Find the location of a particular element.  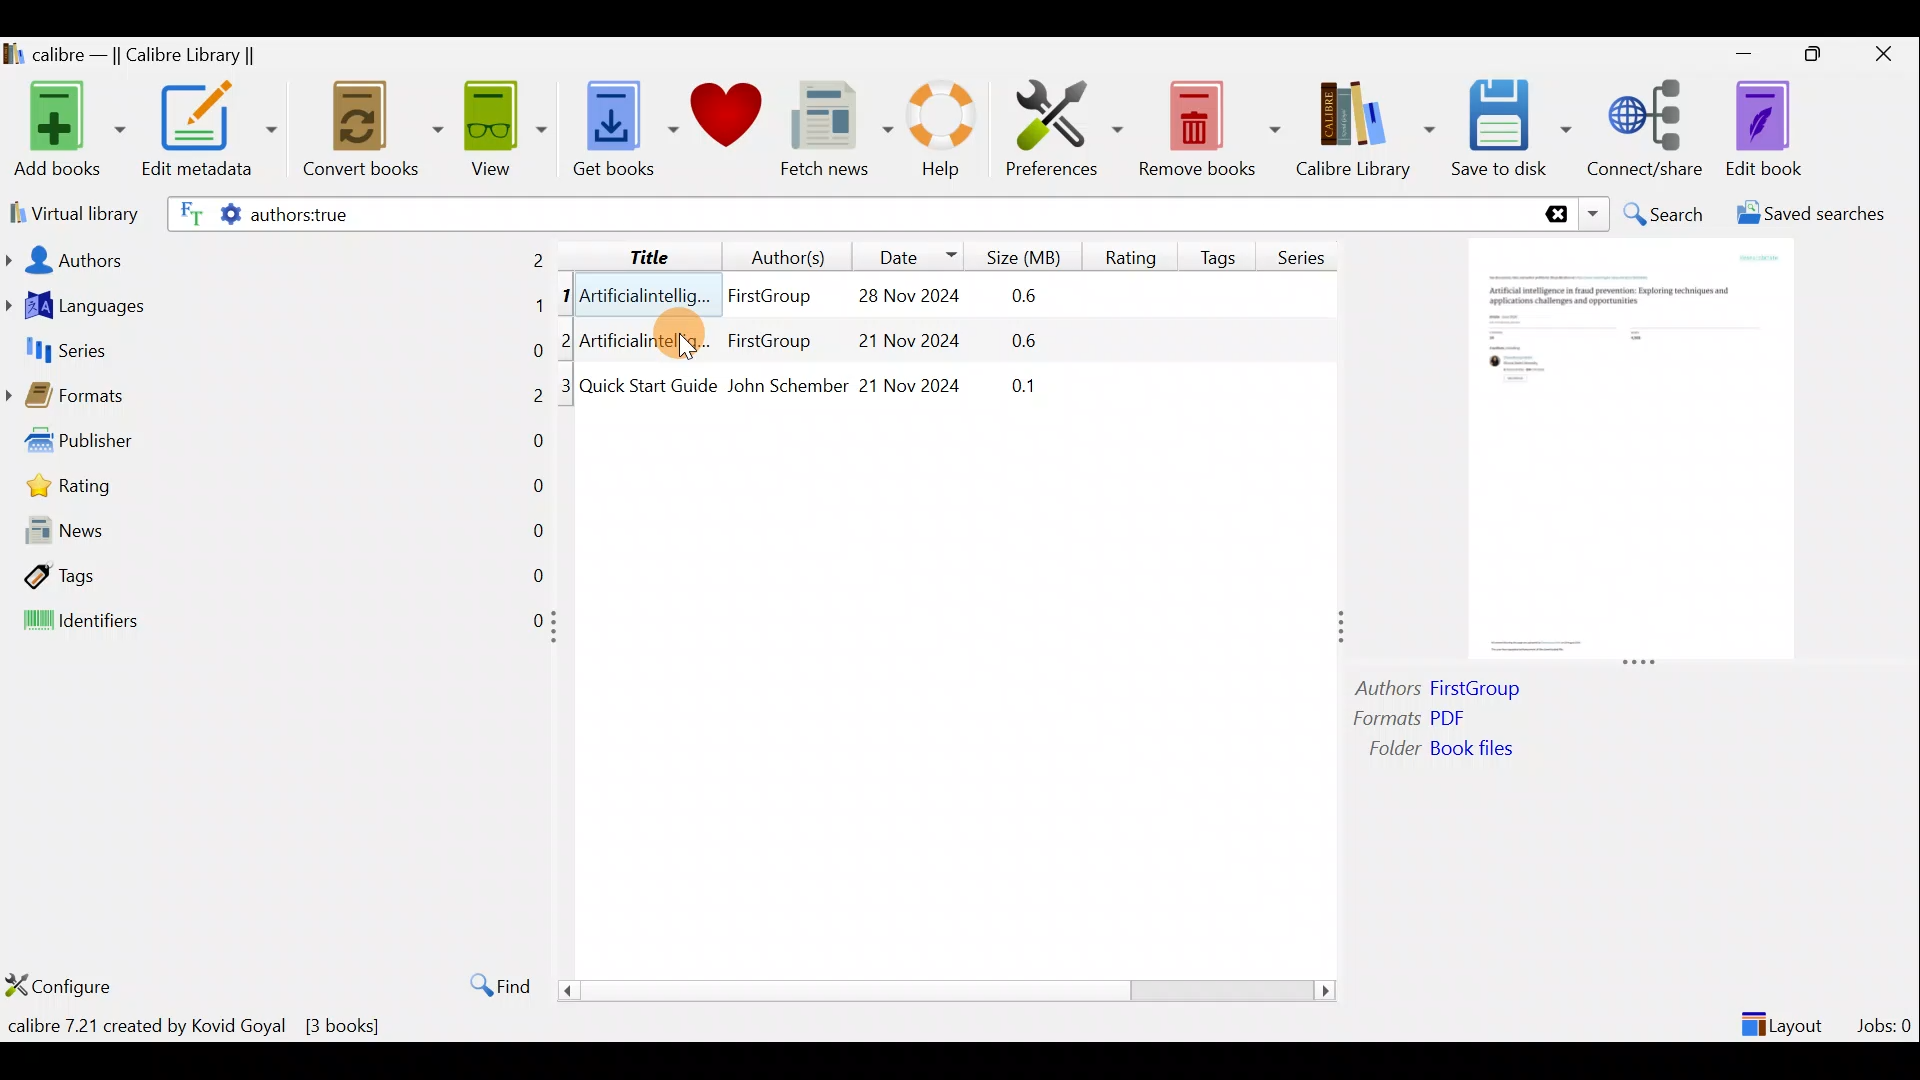

1 is located at coordinates (566, 297).